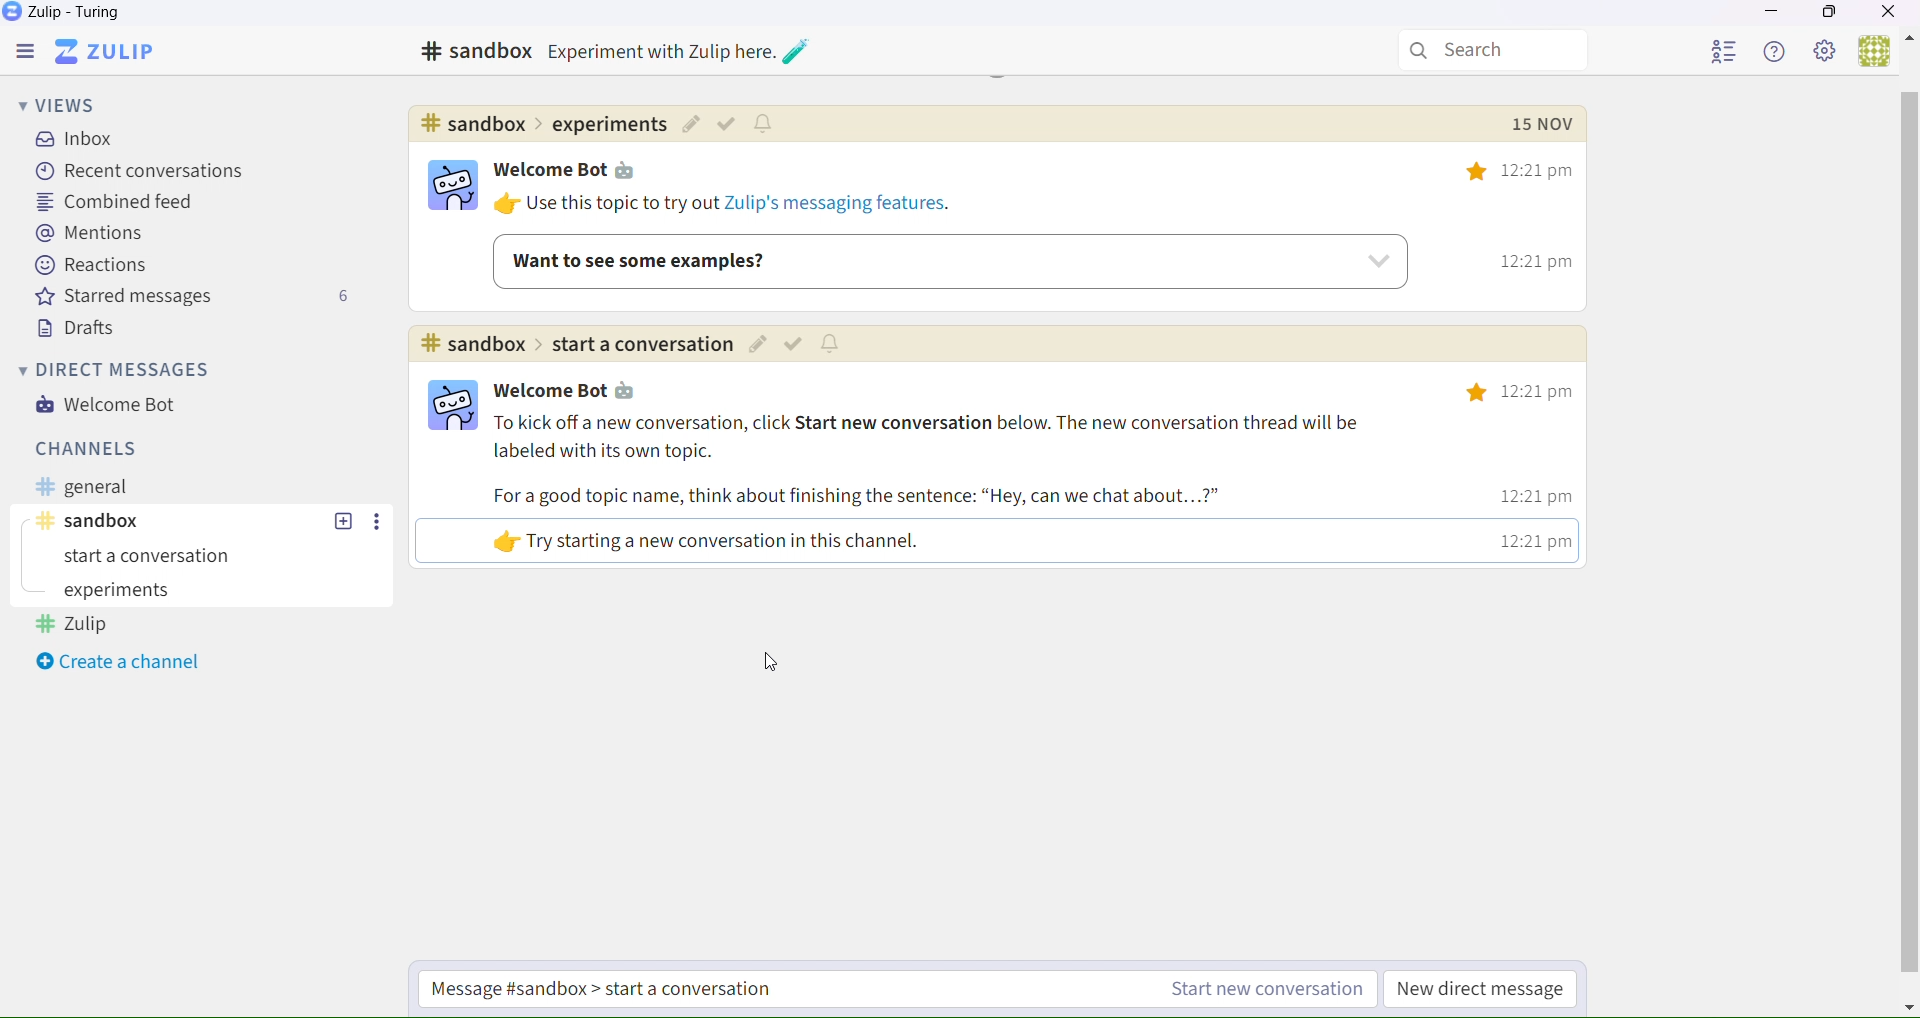 The height and width of the screenshot is (1018, 1920). What do you see at coordinates (165, 522) in the screenshot?
I see `Sanbox` at bounding box center [165, 522].